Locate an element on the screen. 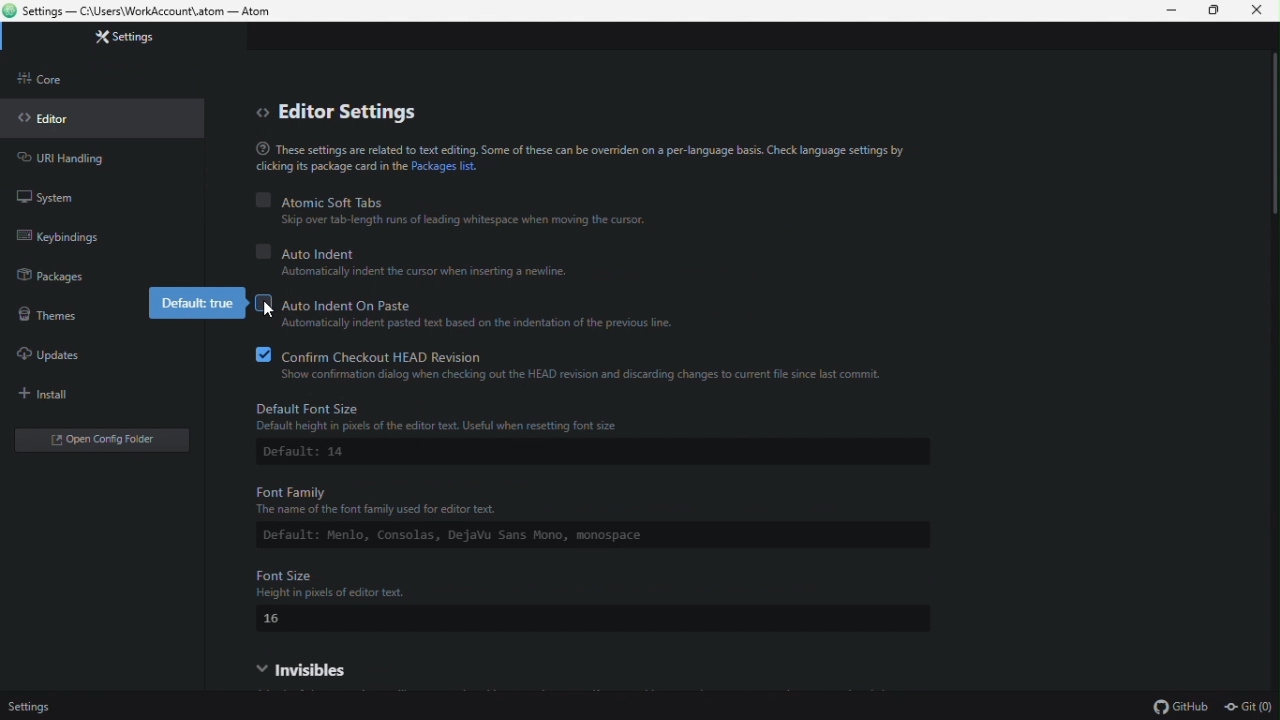  Skip over tab-length runs of leading whitespace when moving the cursor. is located at coordinates (466, 221).